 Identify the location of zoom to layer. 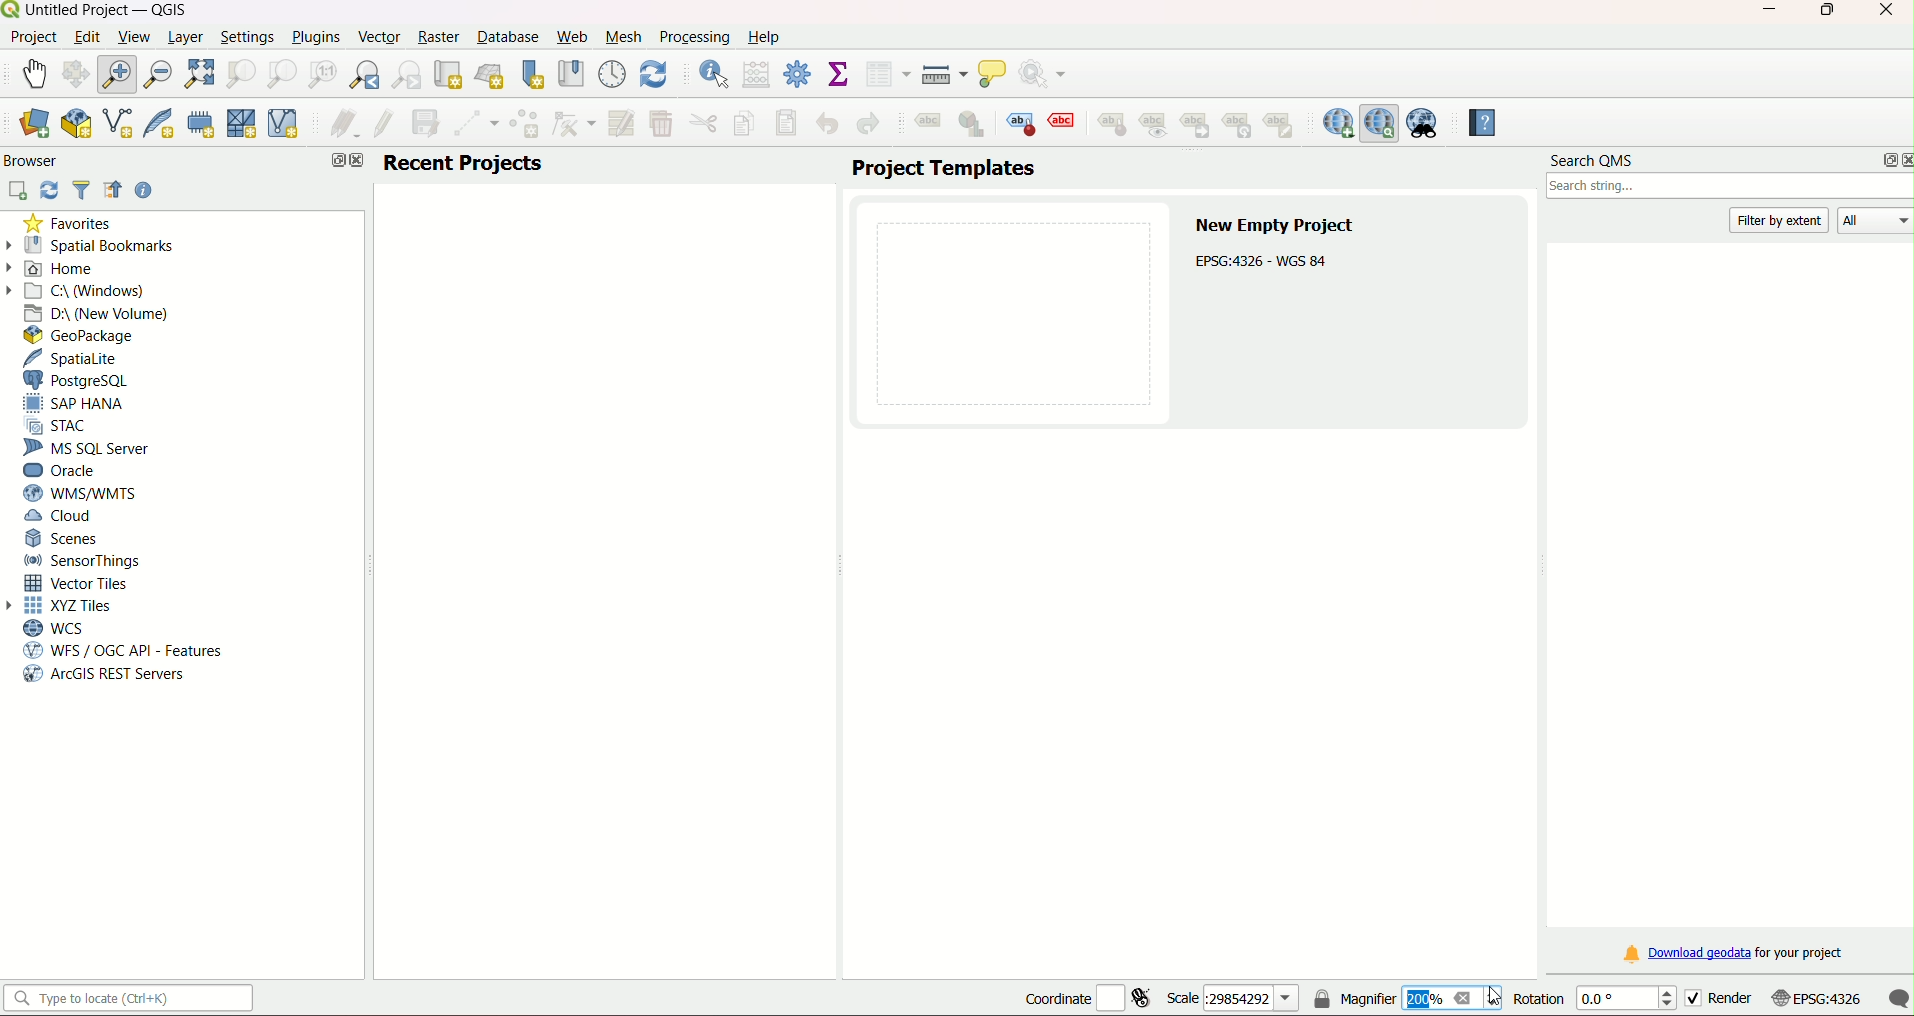
(279, 74).